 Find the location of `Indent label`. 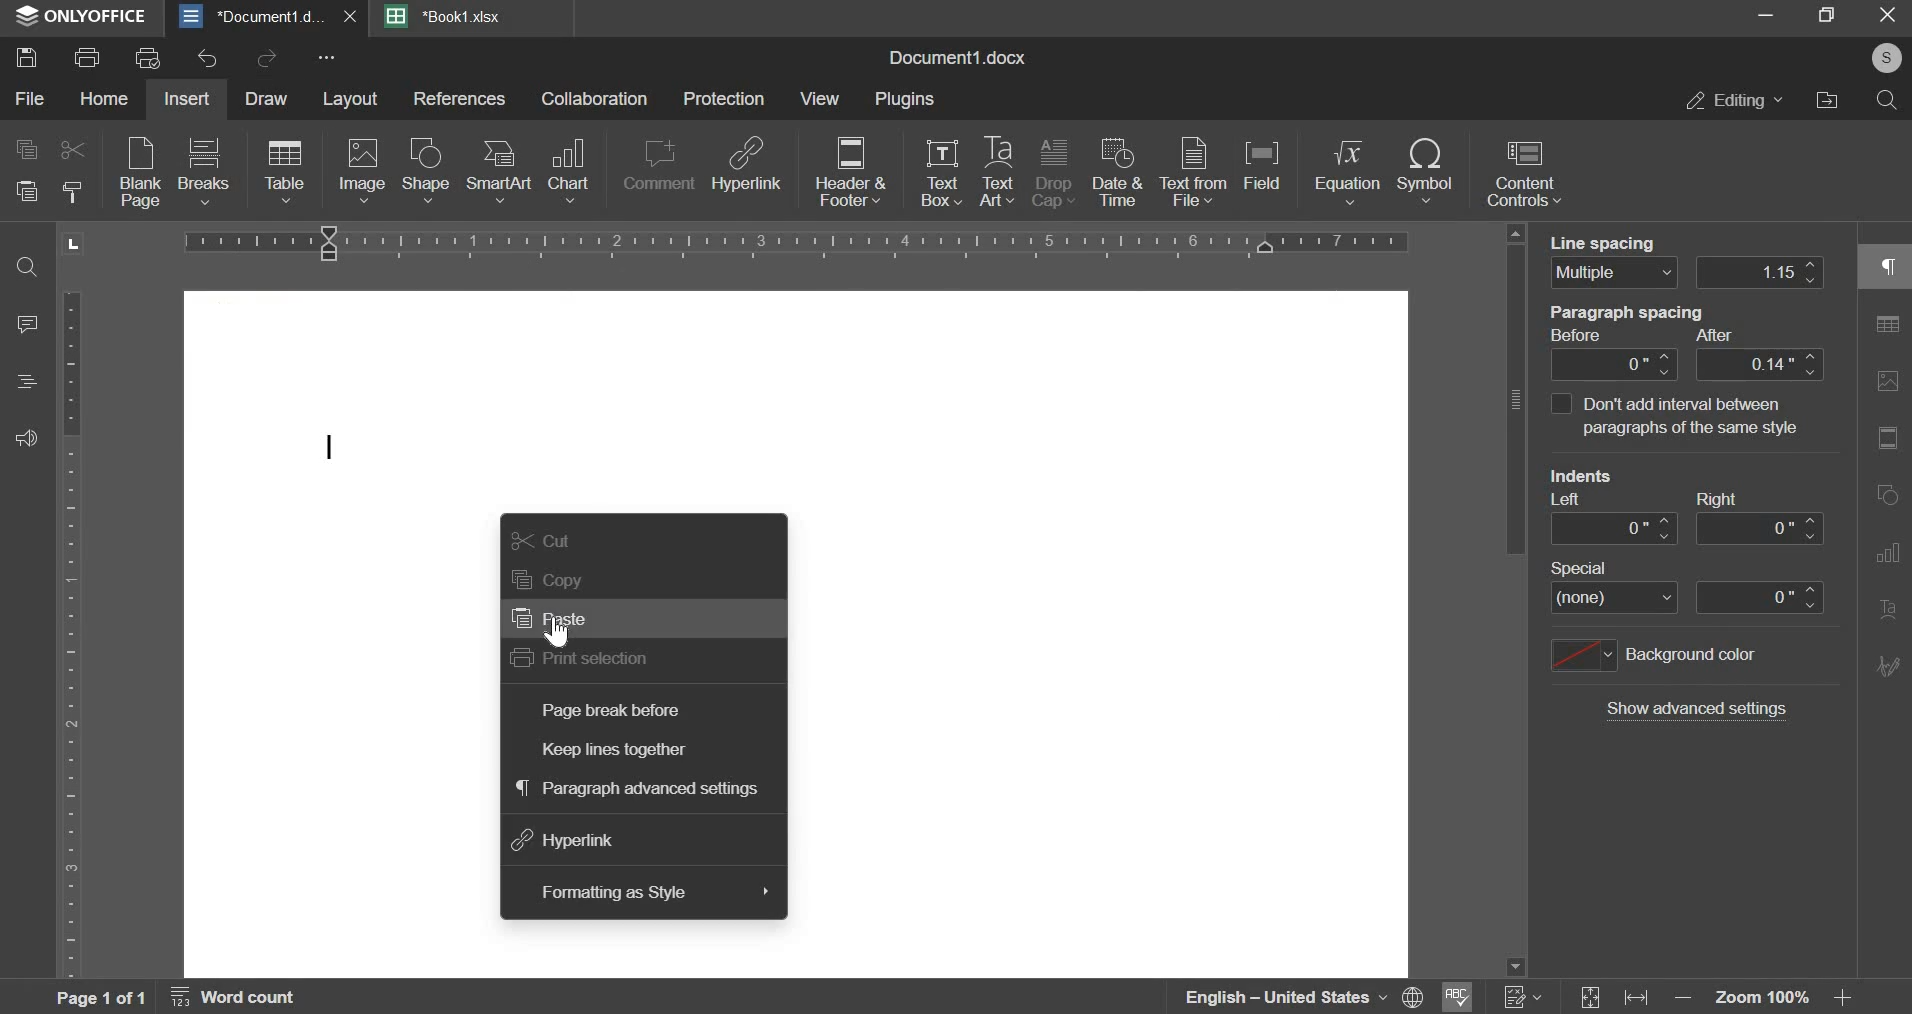

Indent label is located at coordinates (1648, 483).